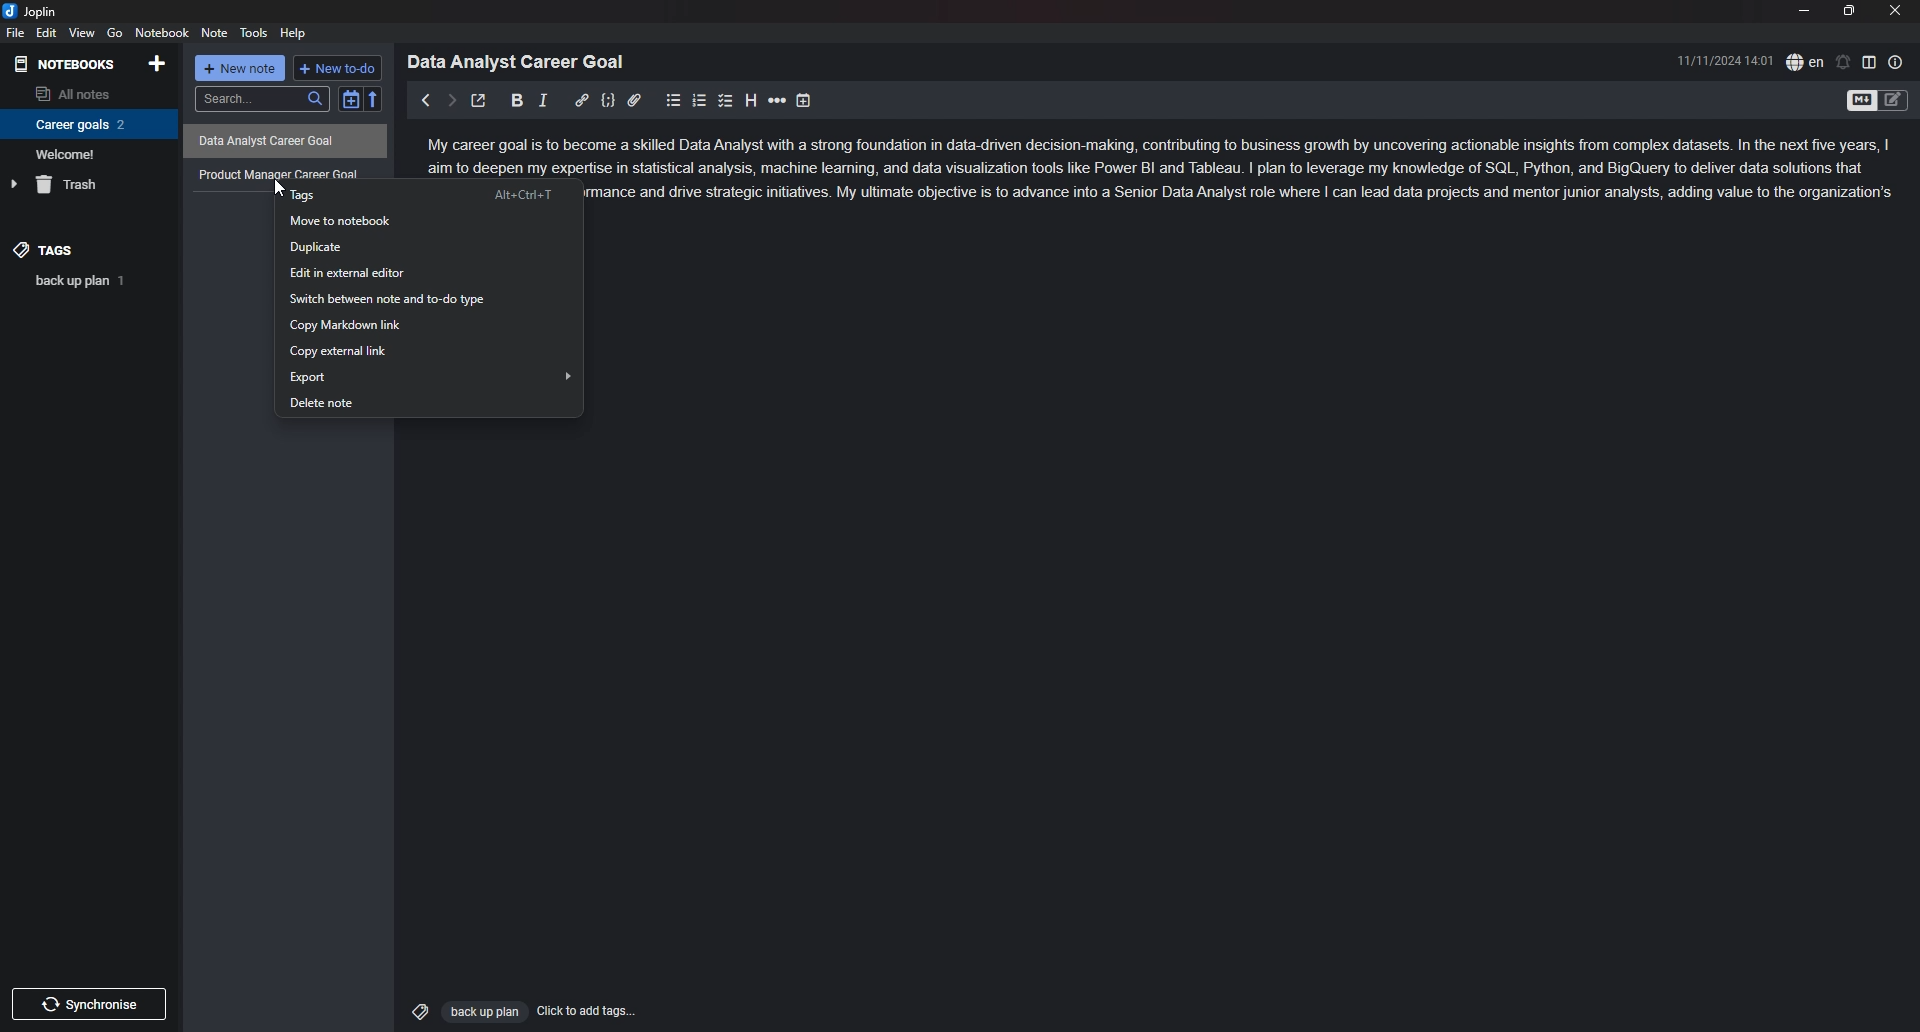 Image resolution: width=1920 pixels, height=1032 pixels. What do you see at coordinates (1248, 174) in the screenshot?
I see `ome a skilled Data Analyst with a strong foundation in data-driven decision-making, contributing to business growth by uncovering actionable insights from complex datasets. In the next five years, |
ise in statistical analysis, machine leaning, and data visualization tools like Power BI and Tableau. | pian to leverage my knowledge of SQL, Python, and BigQuery to deliver data solutions that
mance and drive strategic initiatives. My ultimate objective is to advance into a Senior Data Analyst role where | can lead data projects and mentor junior analysts, adding value to the organization's` at bounding box center [1248, 174].